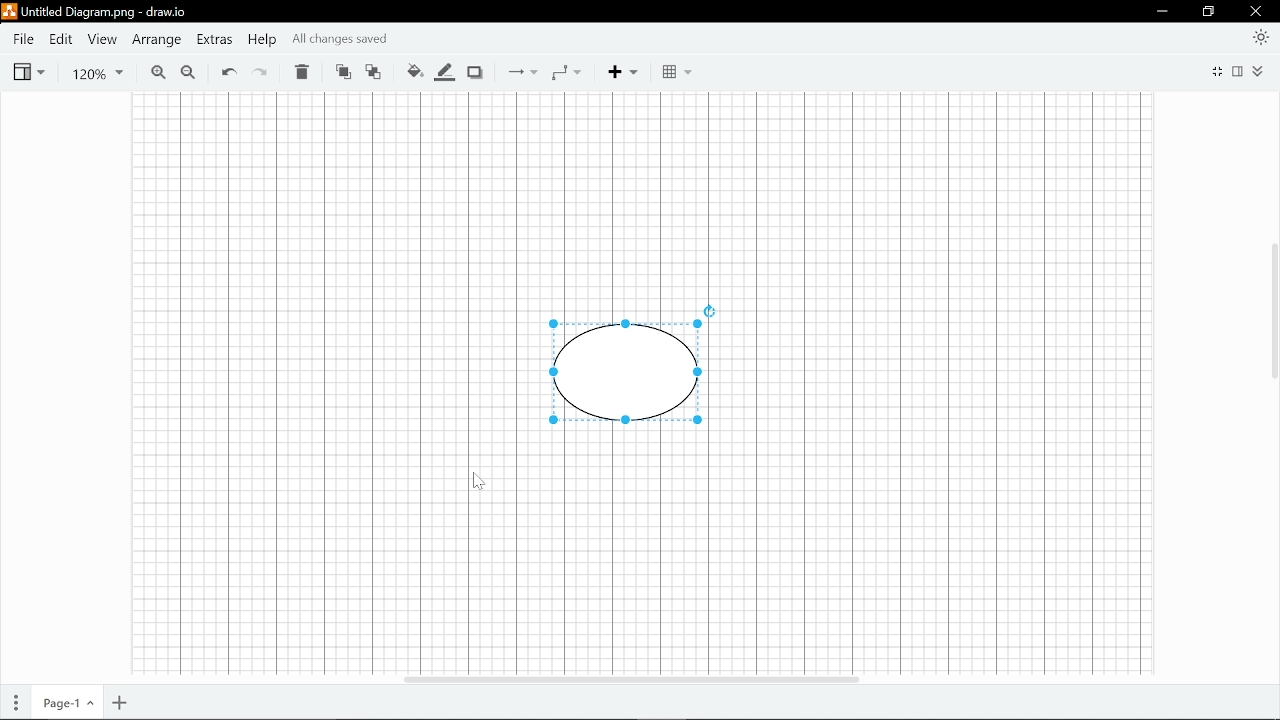  Describe the element at coordinates (1259, 71) in the screenshot. I see `Collapse` at that location.